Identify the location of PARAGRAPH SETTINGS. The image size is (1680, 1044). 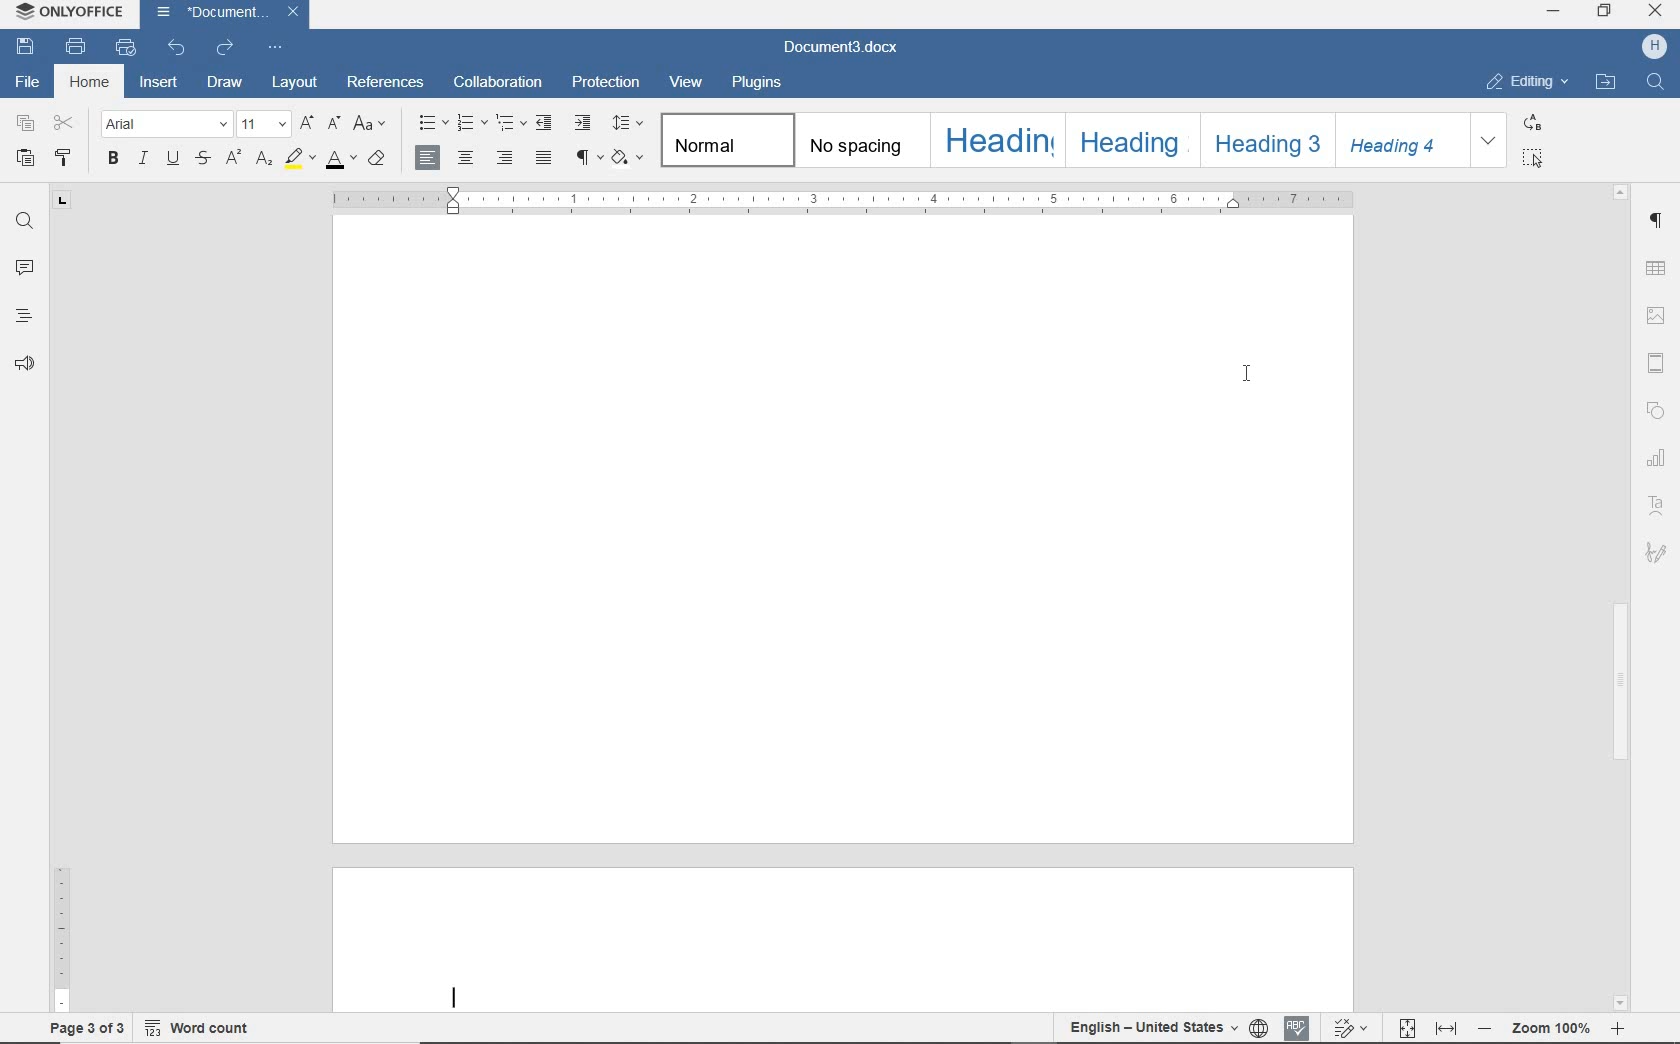
(1657, 221).